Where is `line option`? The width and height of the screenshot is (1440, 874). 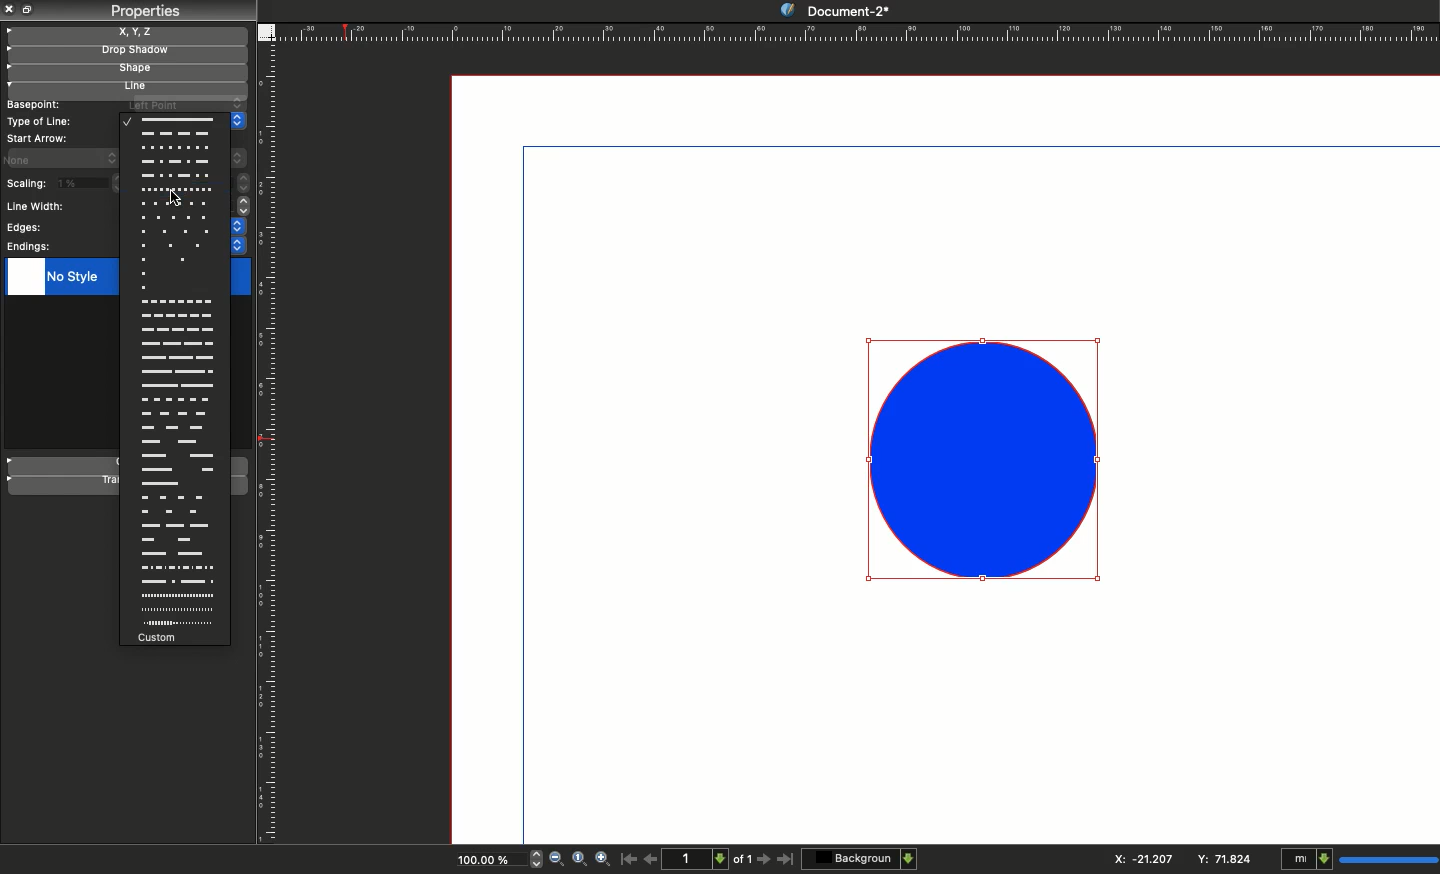
line option is located at coordinates (176, 203).